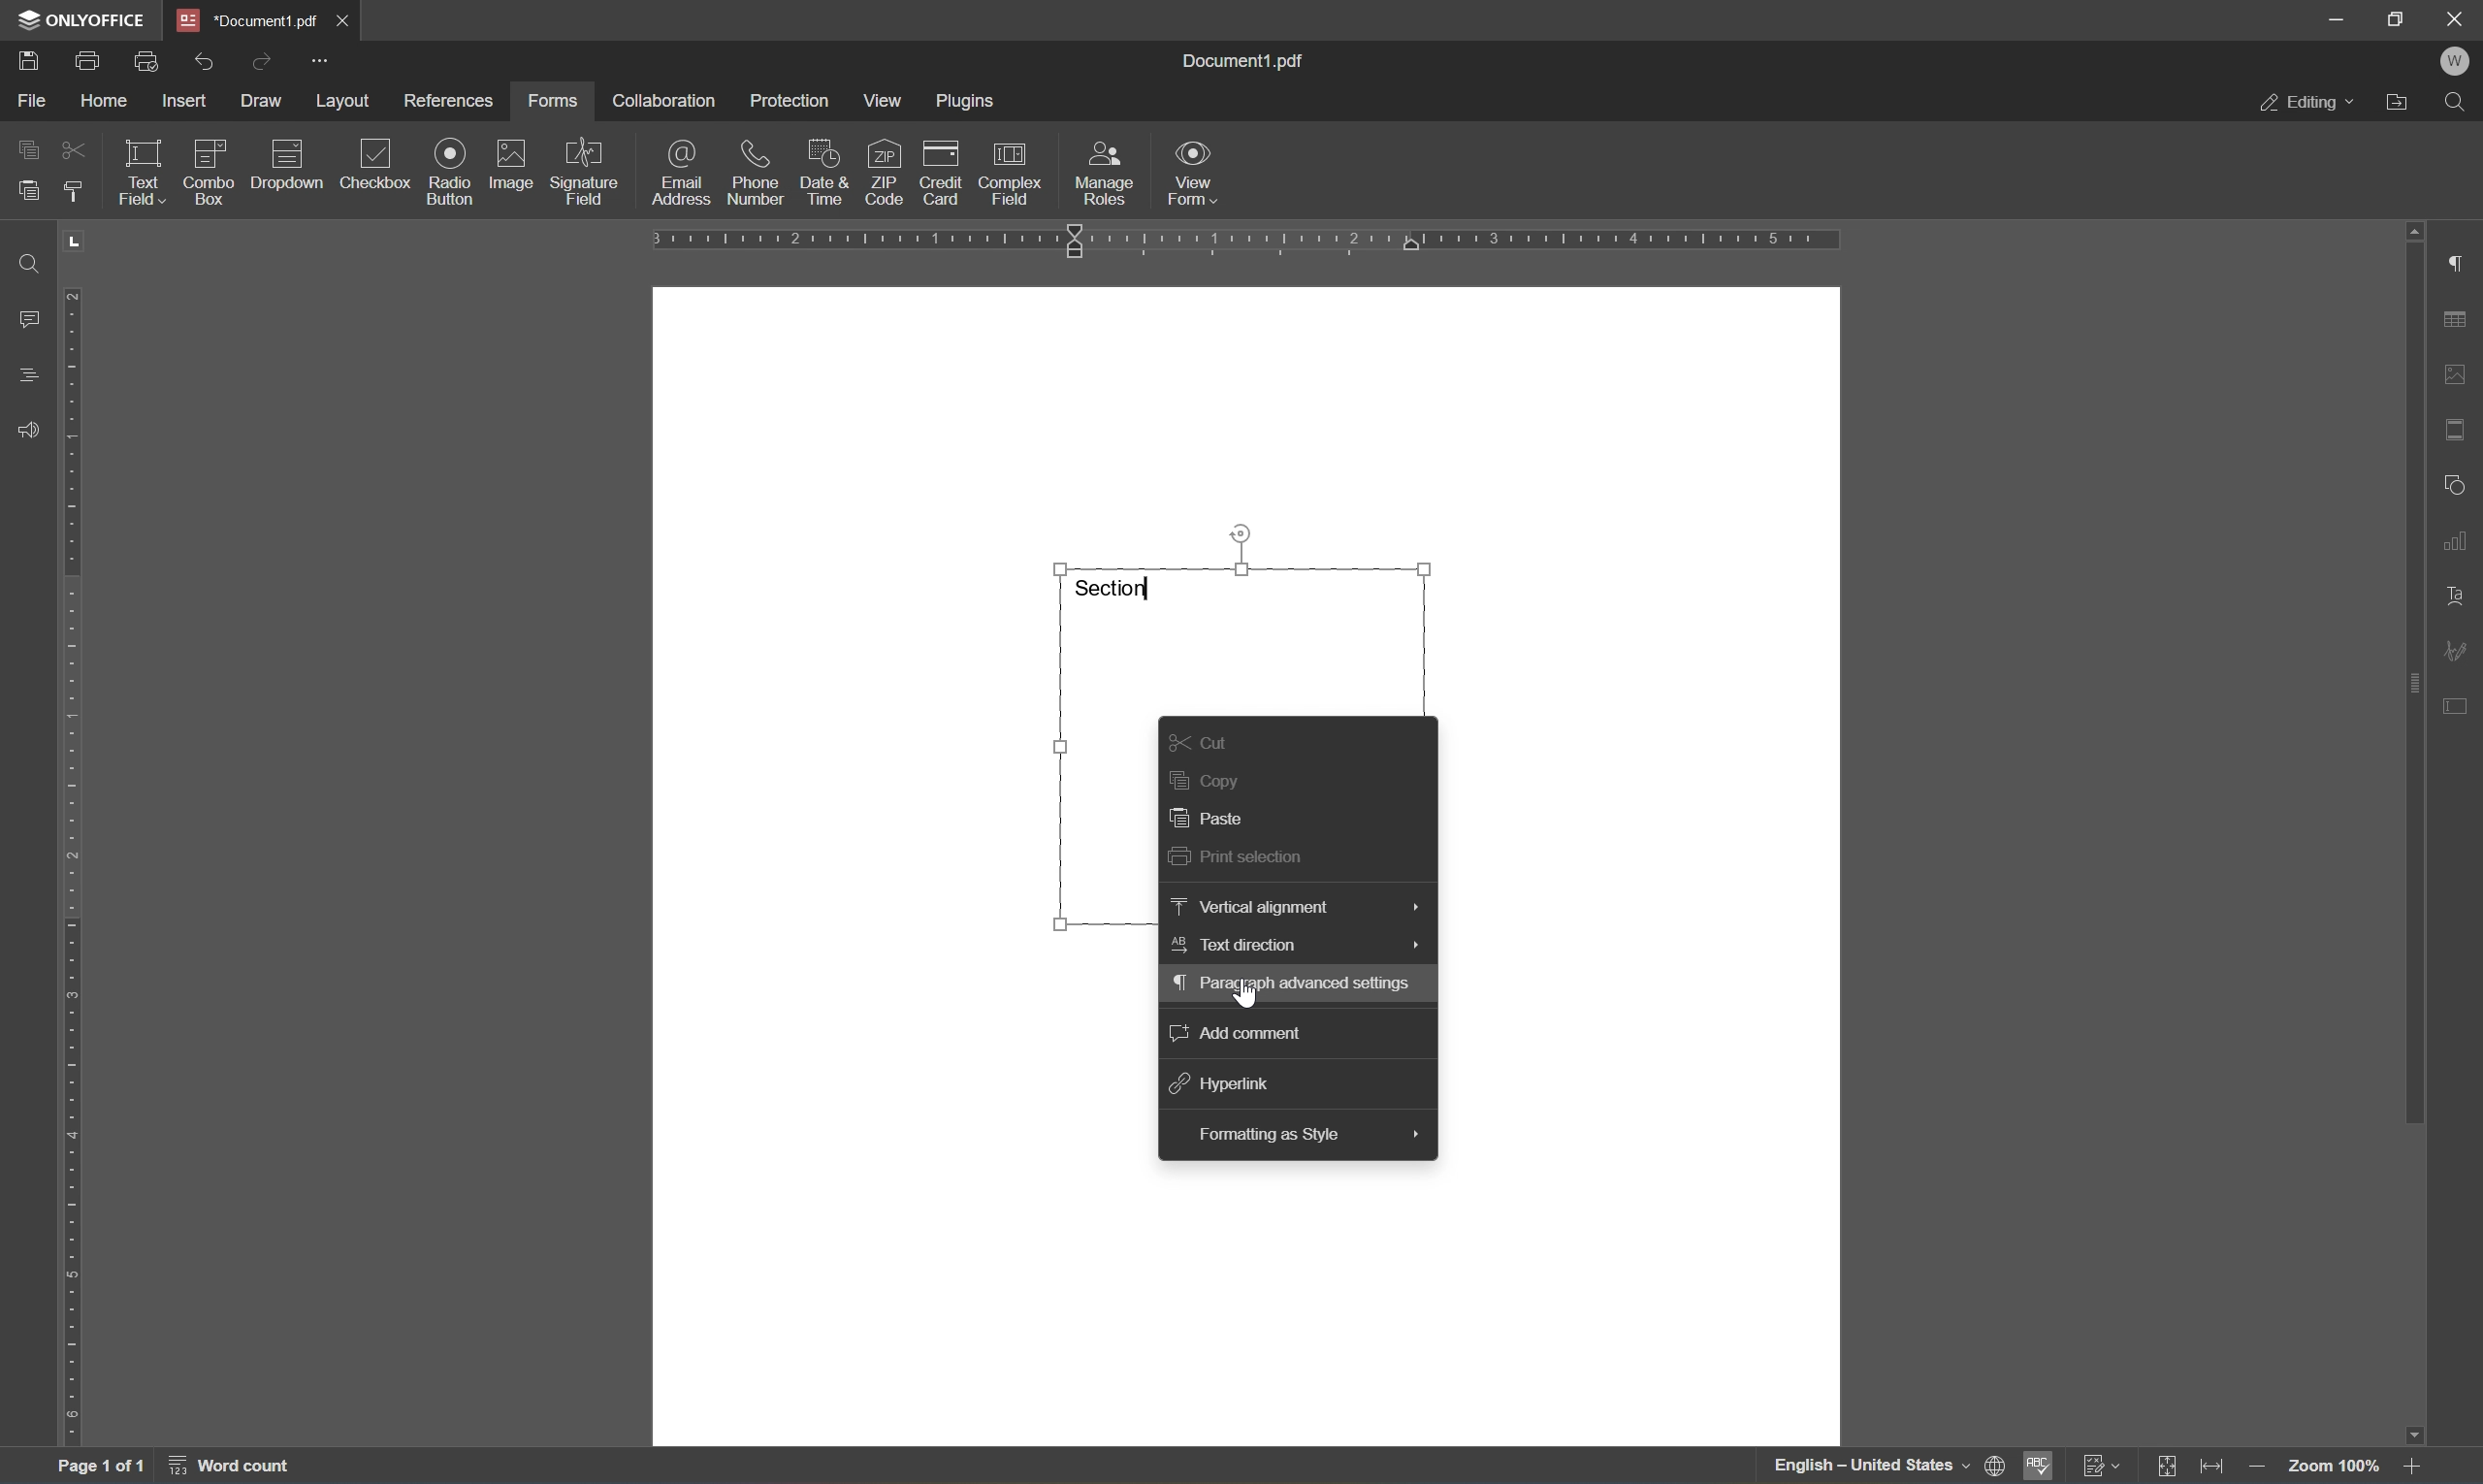 The height and width of the screenshot is (1484, 2483). What do you see at coordinates (2219, 1466) in the screenshot?
I see `fit to width` at bounding box center [2219, 1466].